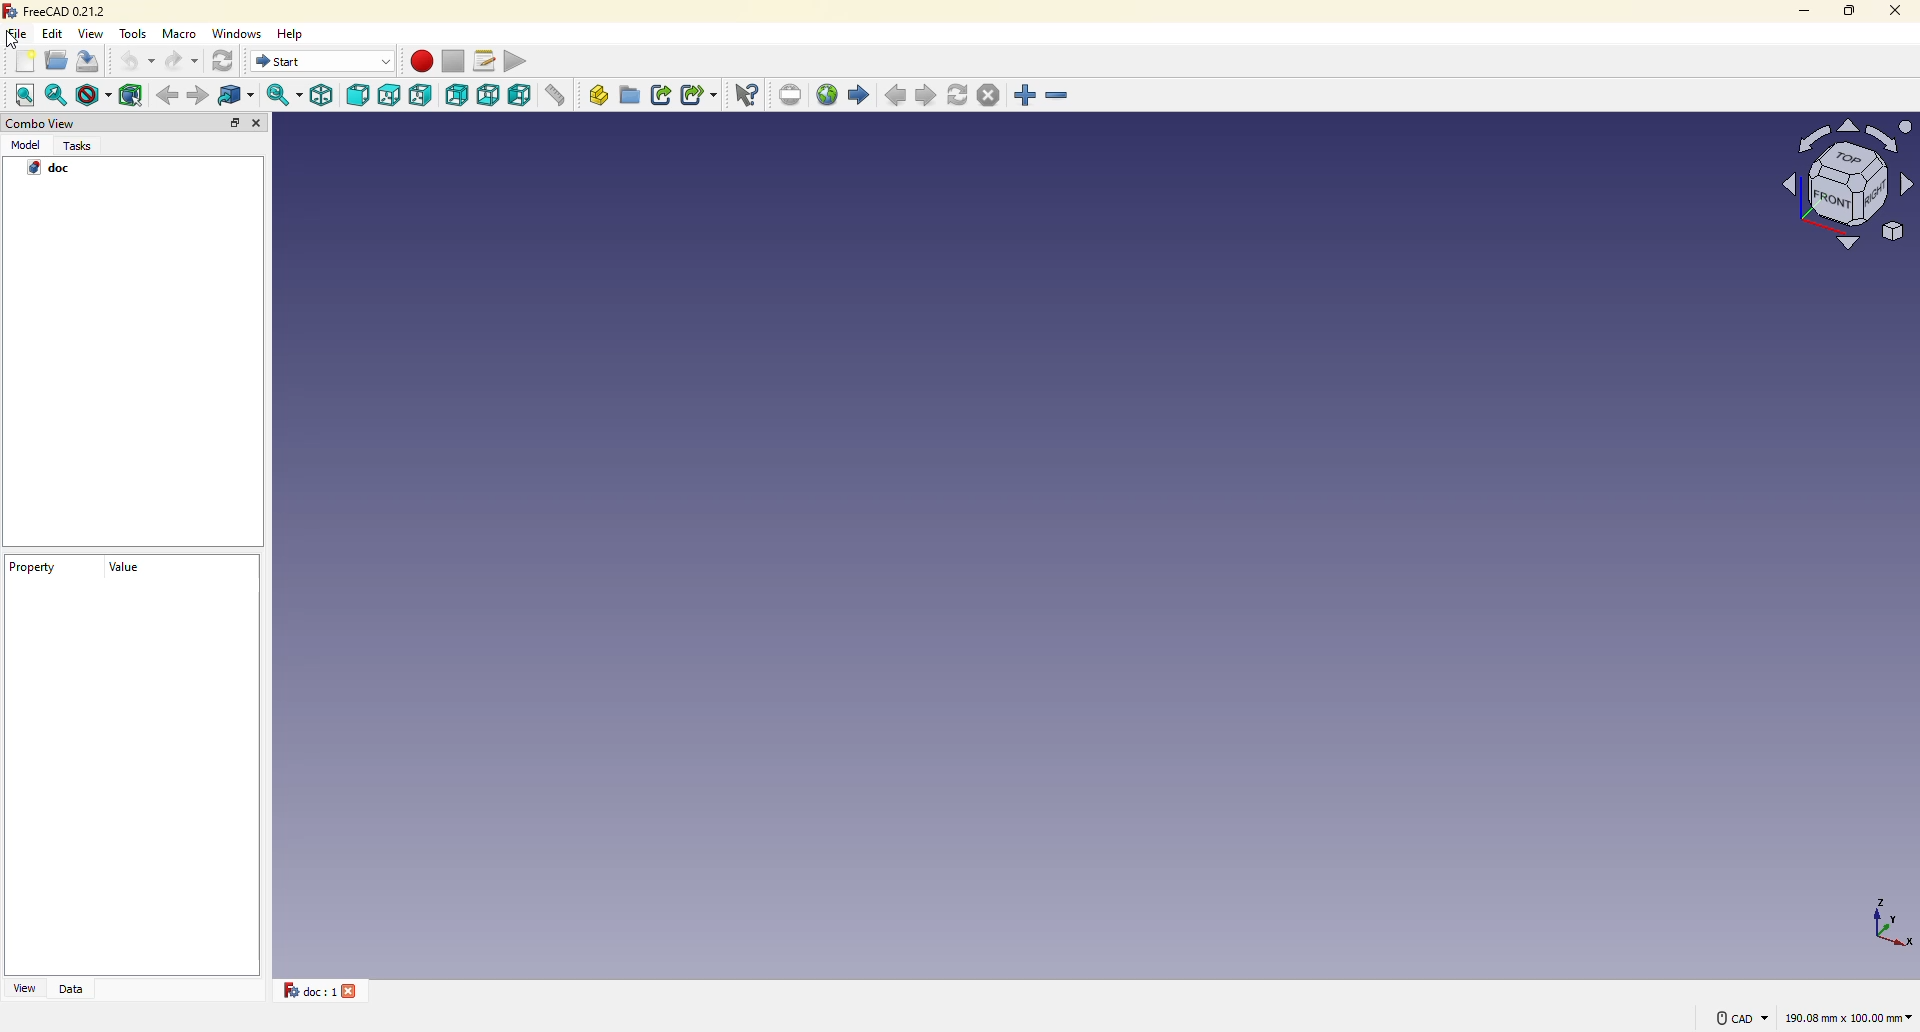 This screenshot has width=1920, height=1032. What do you see at coordinates (165, 95) in the screenshot?
I see `back` at bounding box center [165, 95].